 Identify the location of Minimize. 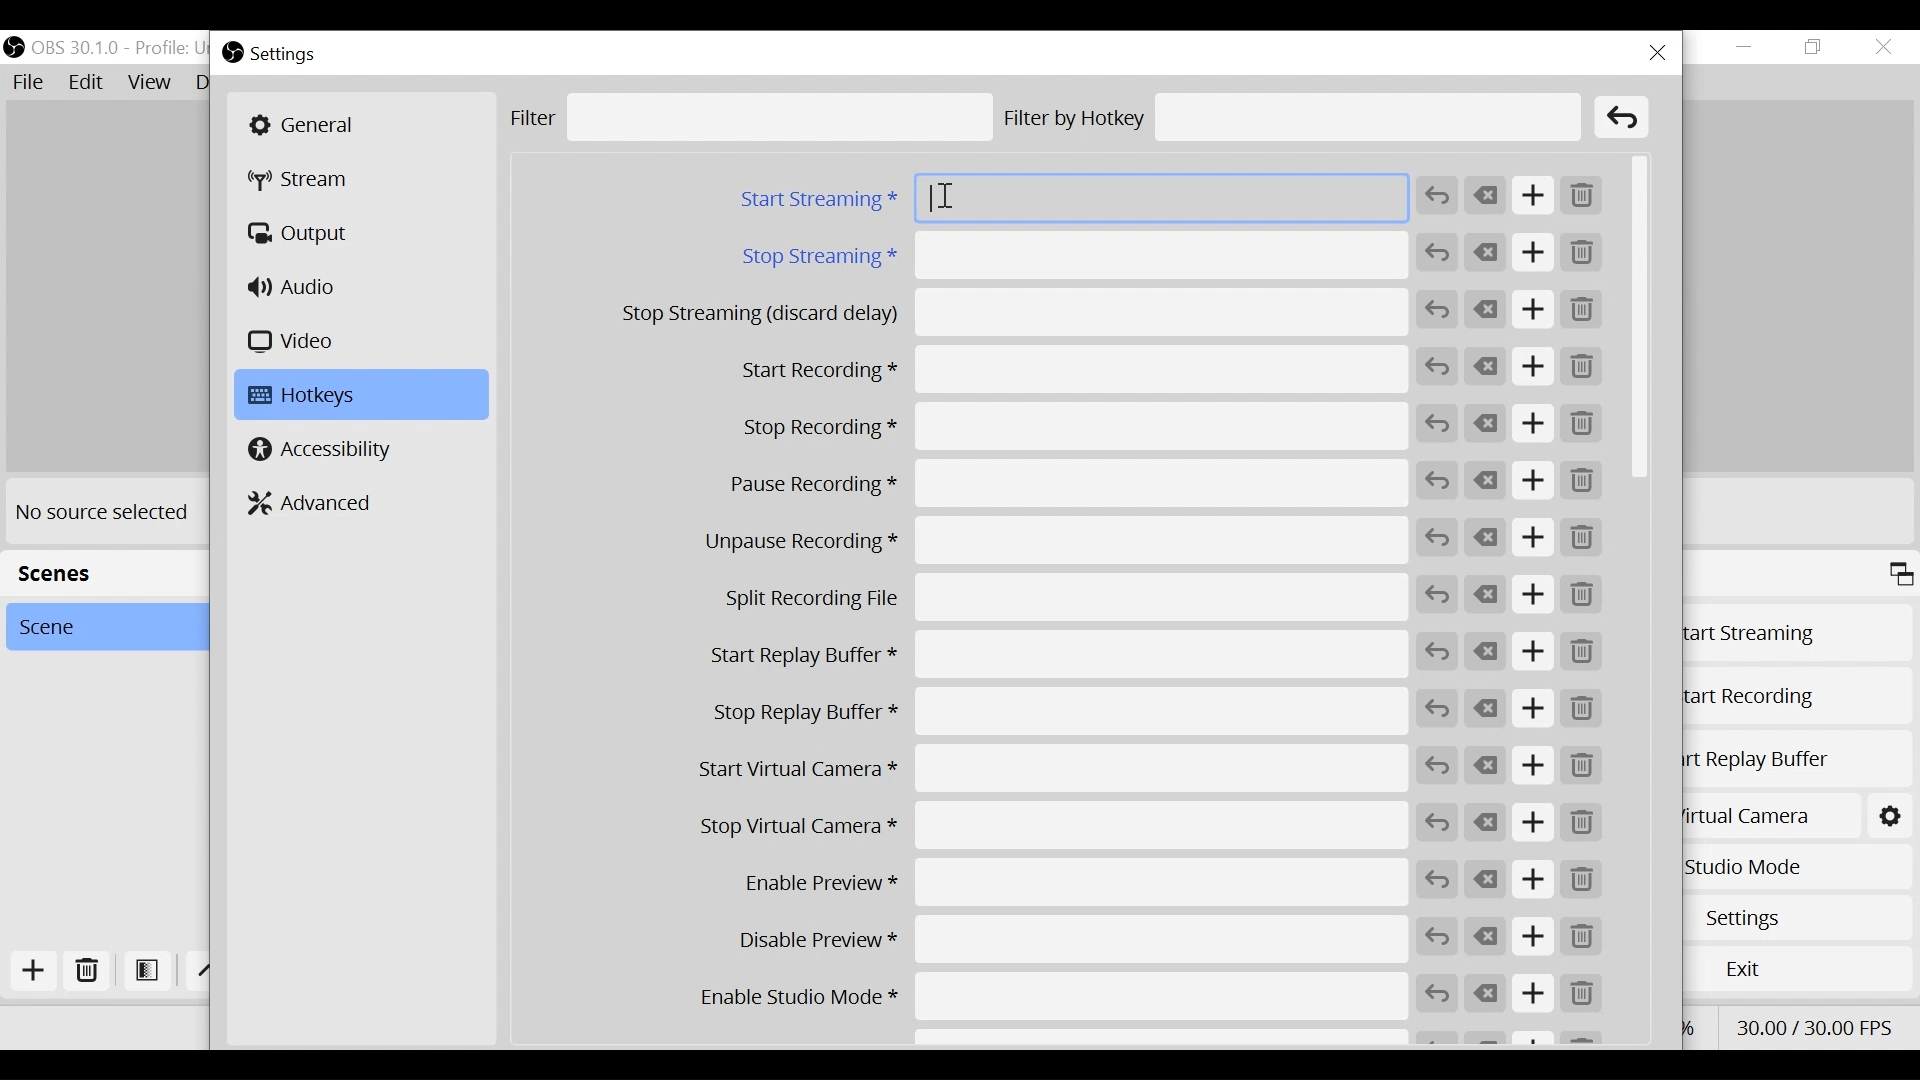
(1745, 47).